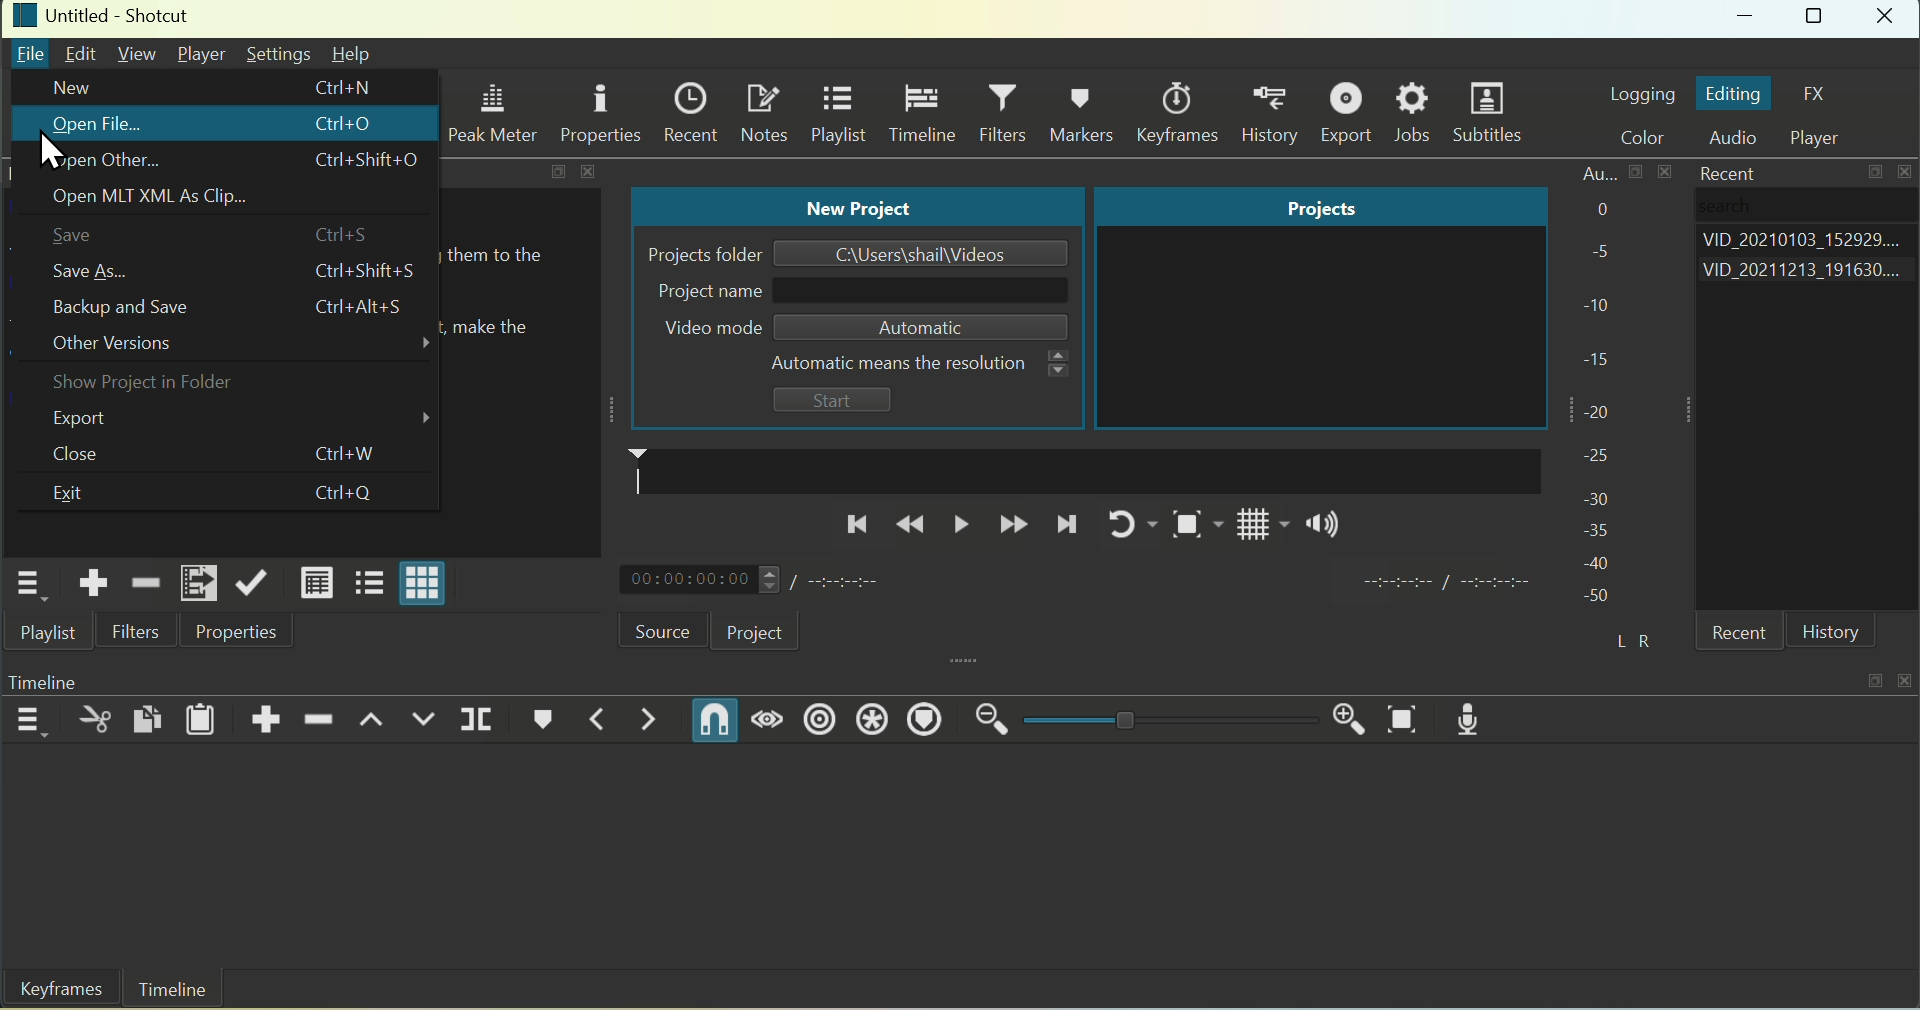  I want to click on New, so click(71, 87).